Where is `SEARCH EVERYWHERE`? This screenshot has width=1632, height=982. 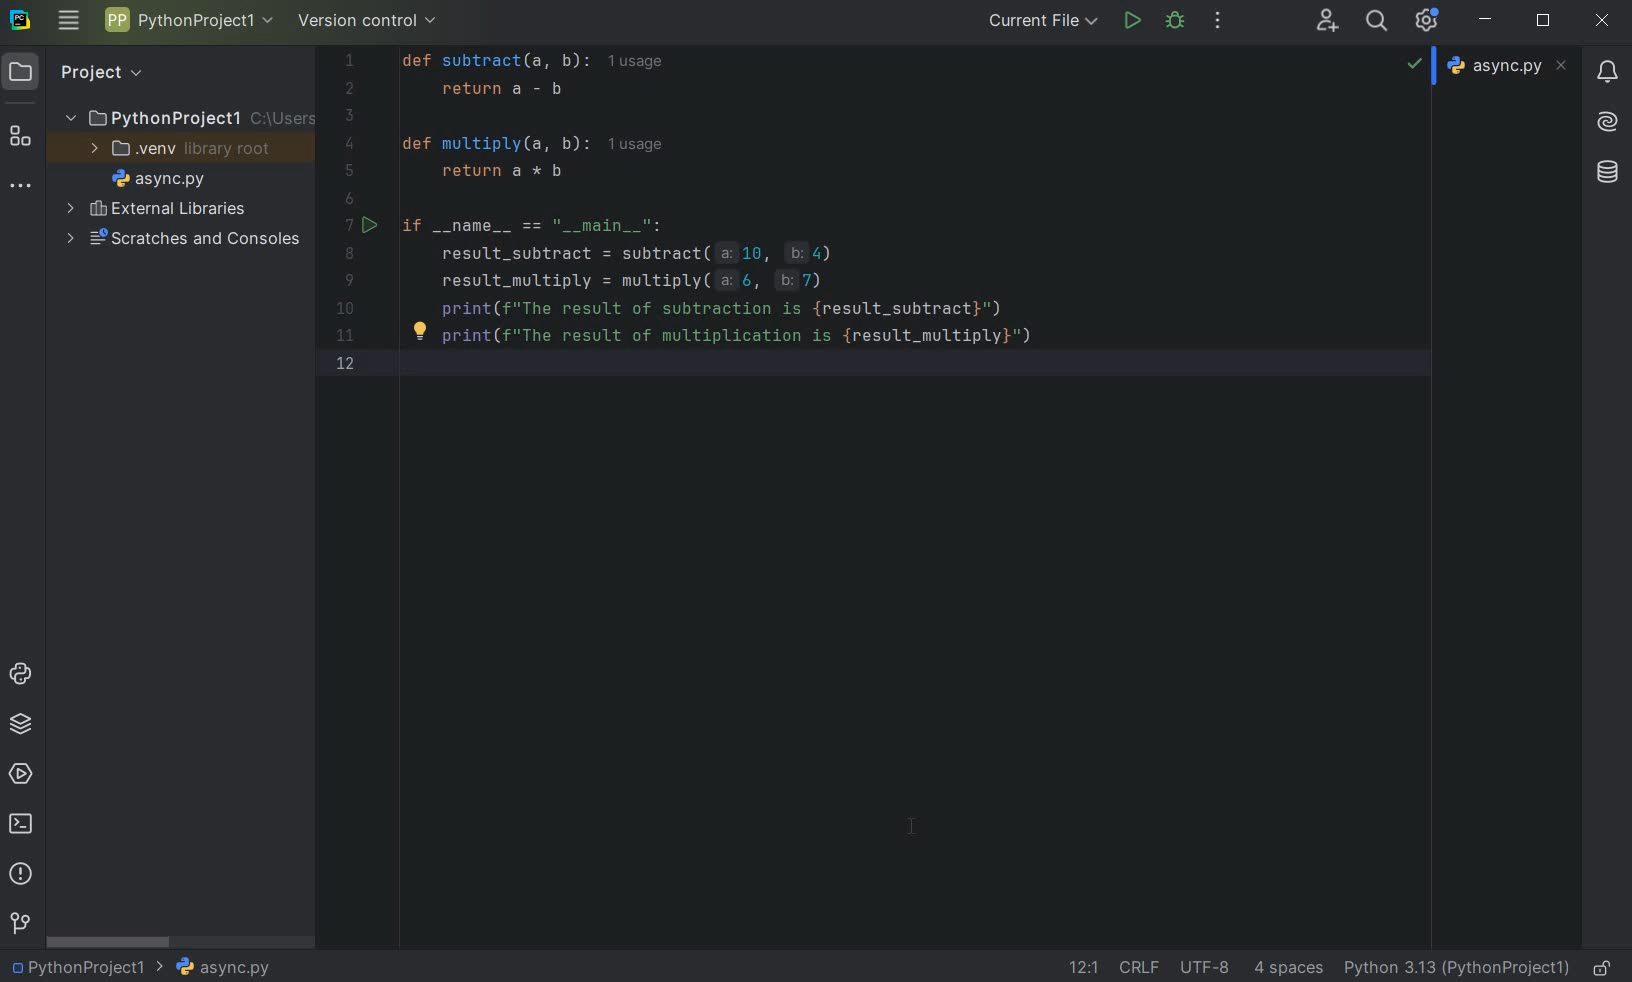
SEARCH EVERYWHERE is located at coordinates (1381, 21).